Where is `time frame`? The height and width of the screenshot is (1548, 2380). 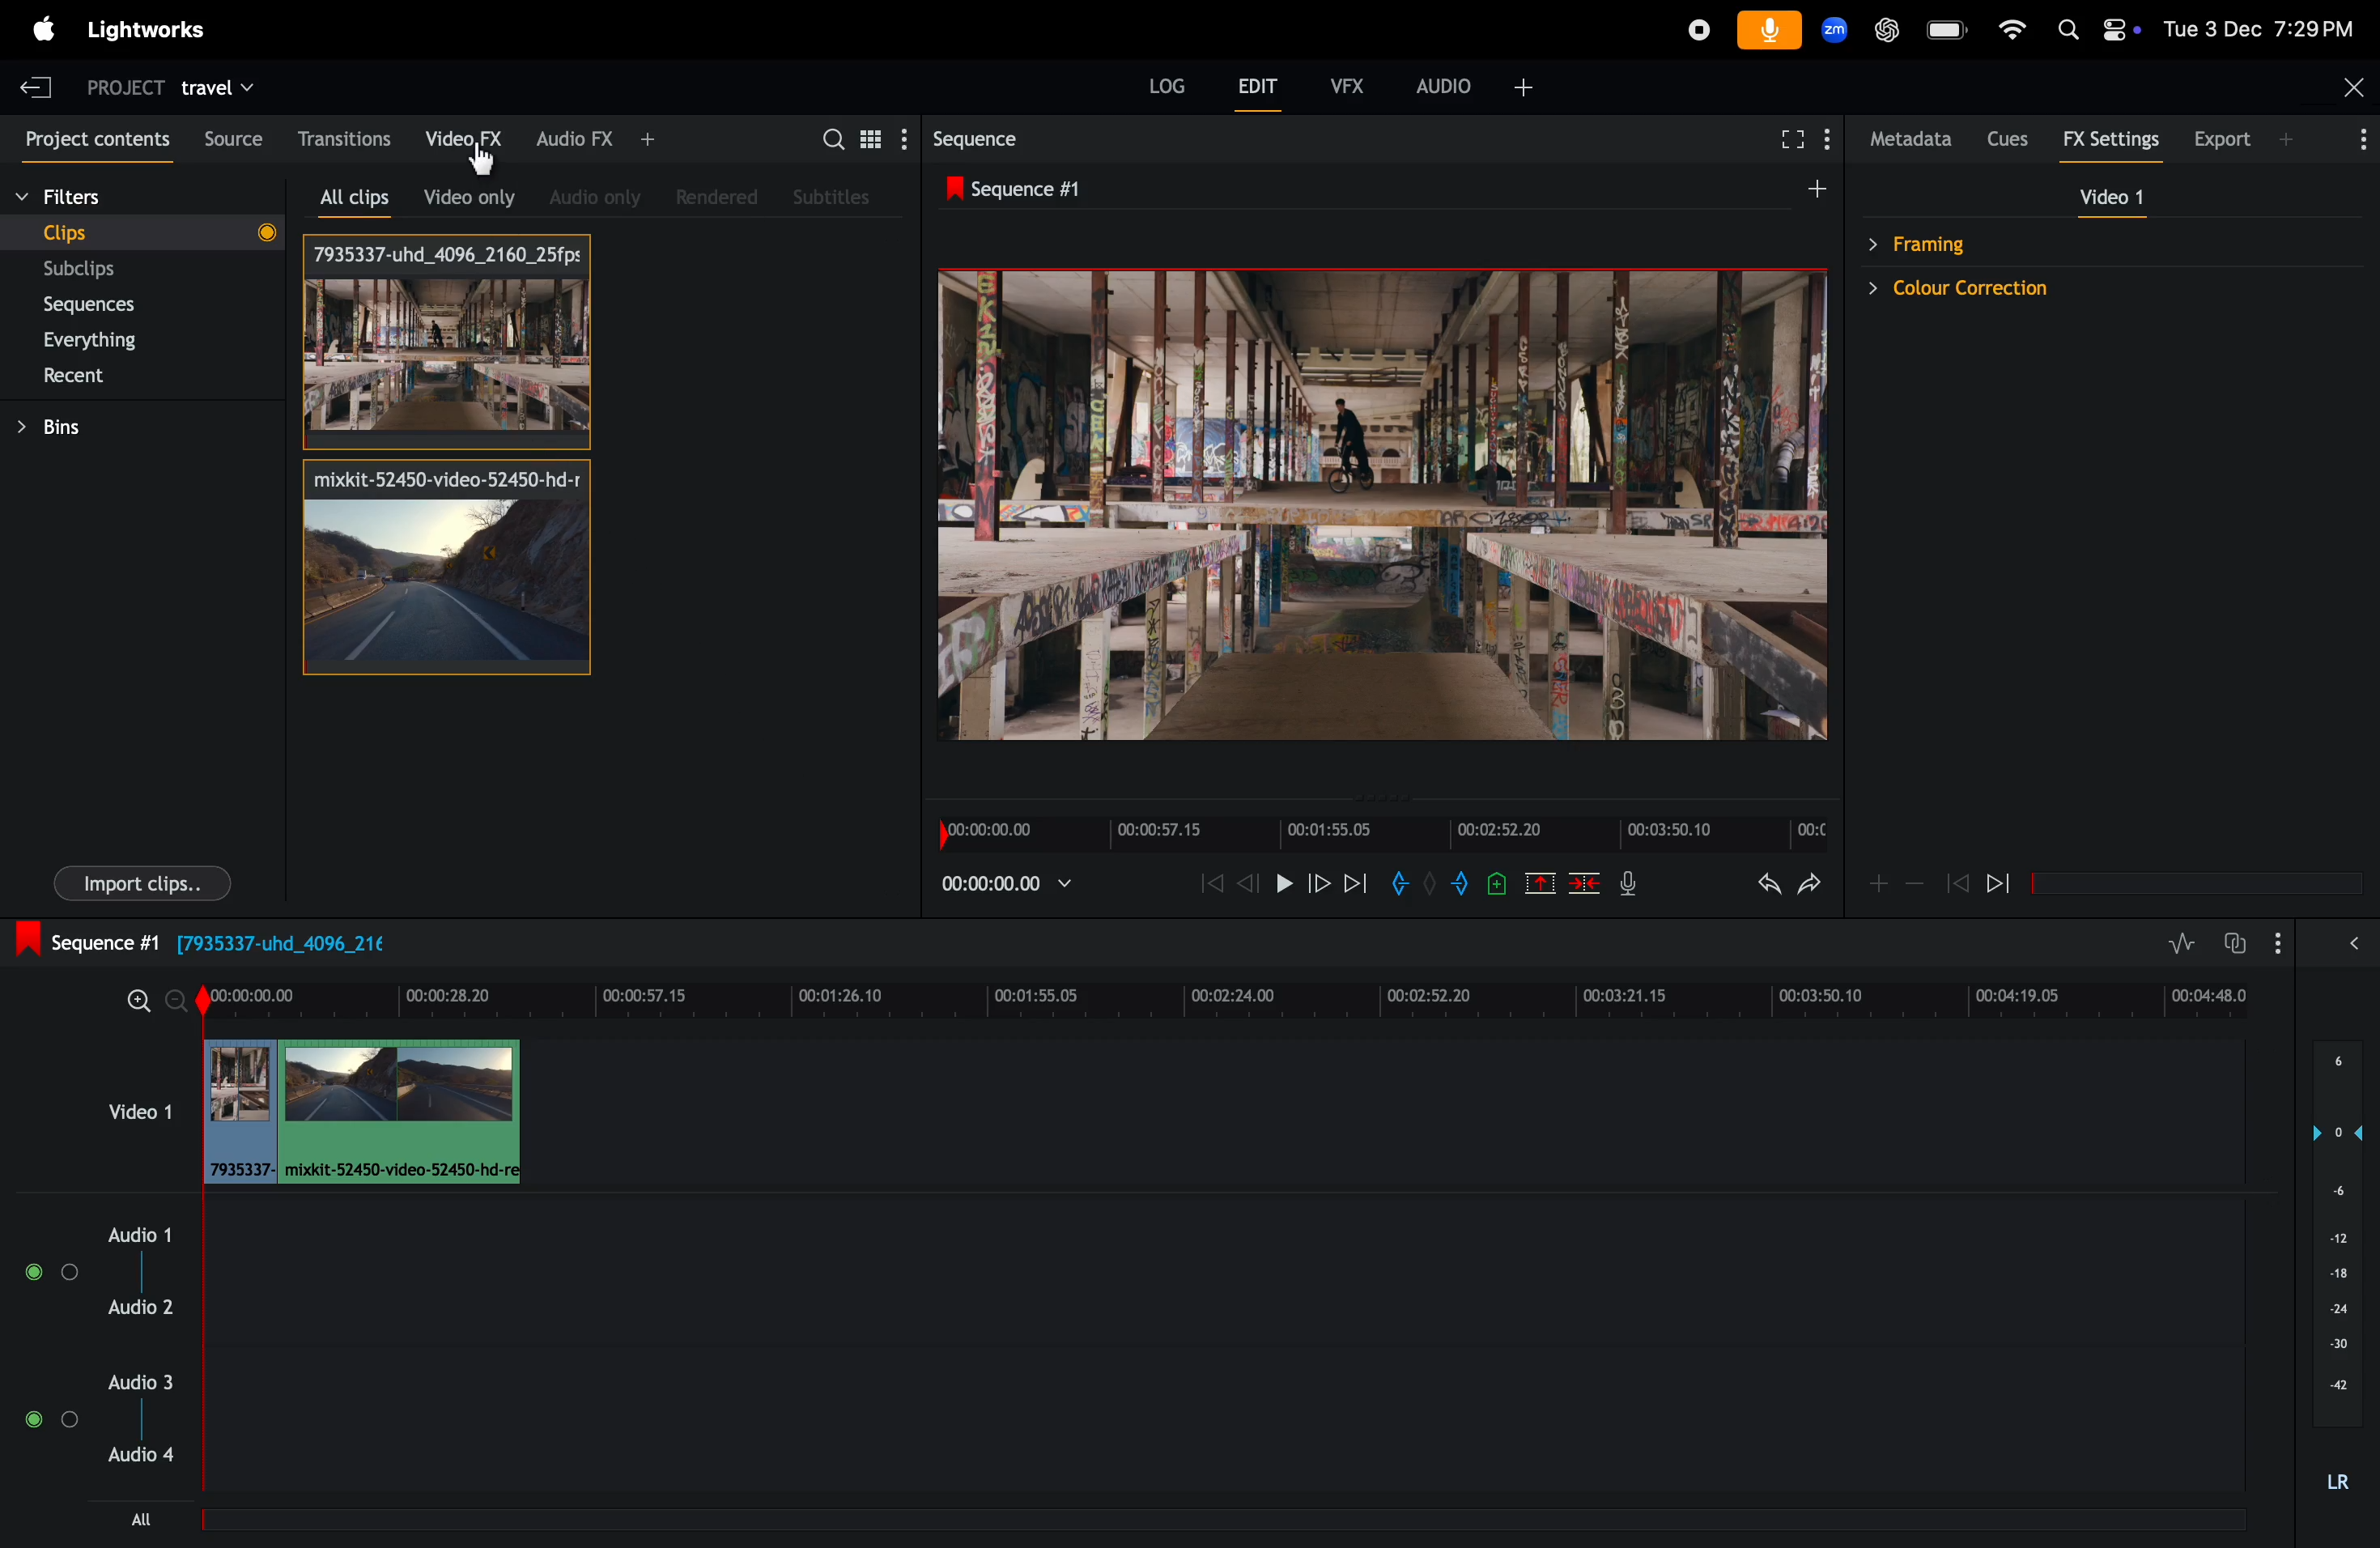
time frame is located at coordinates (1232, 996).